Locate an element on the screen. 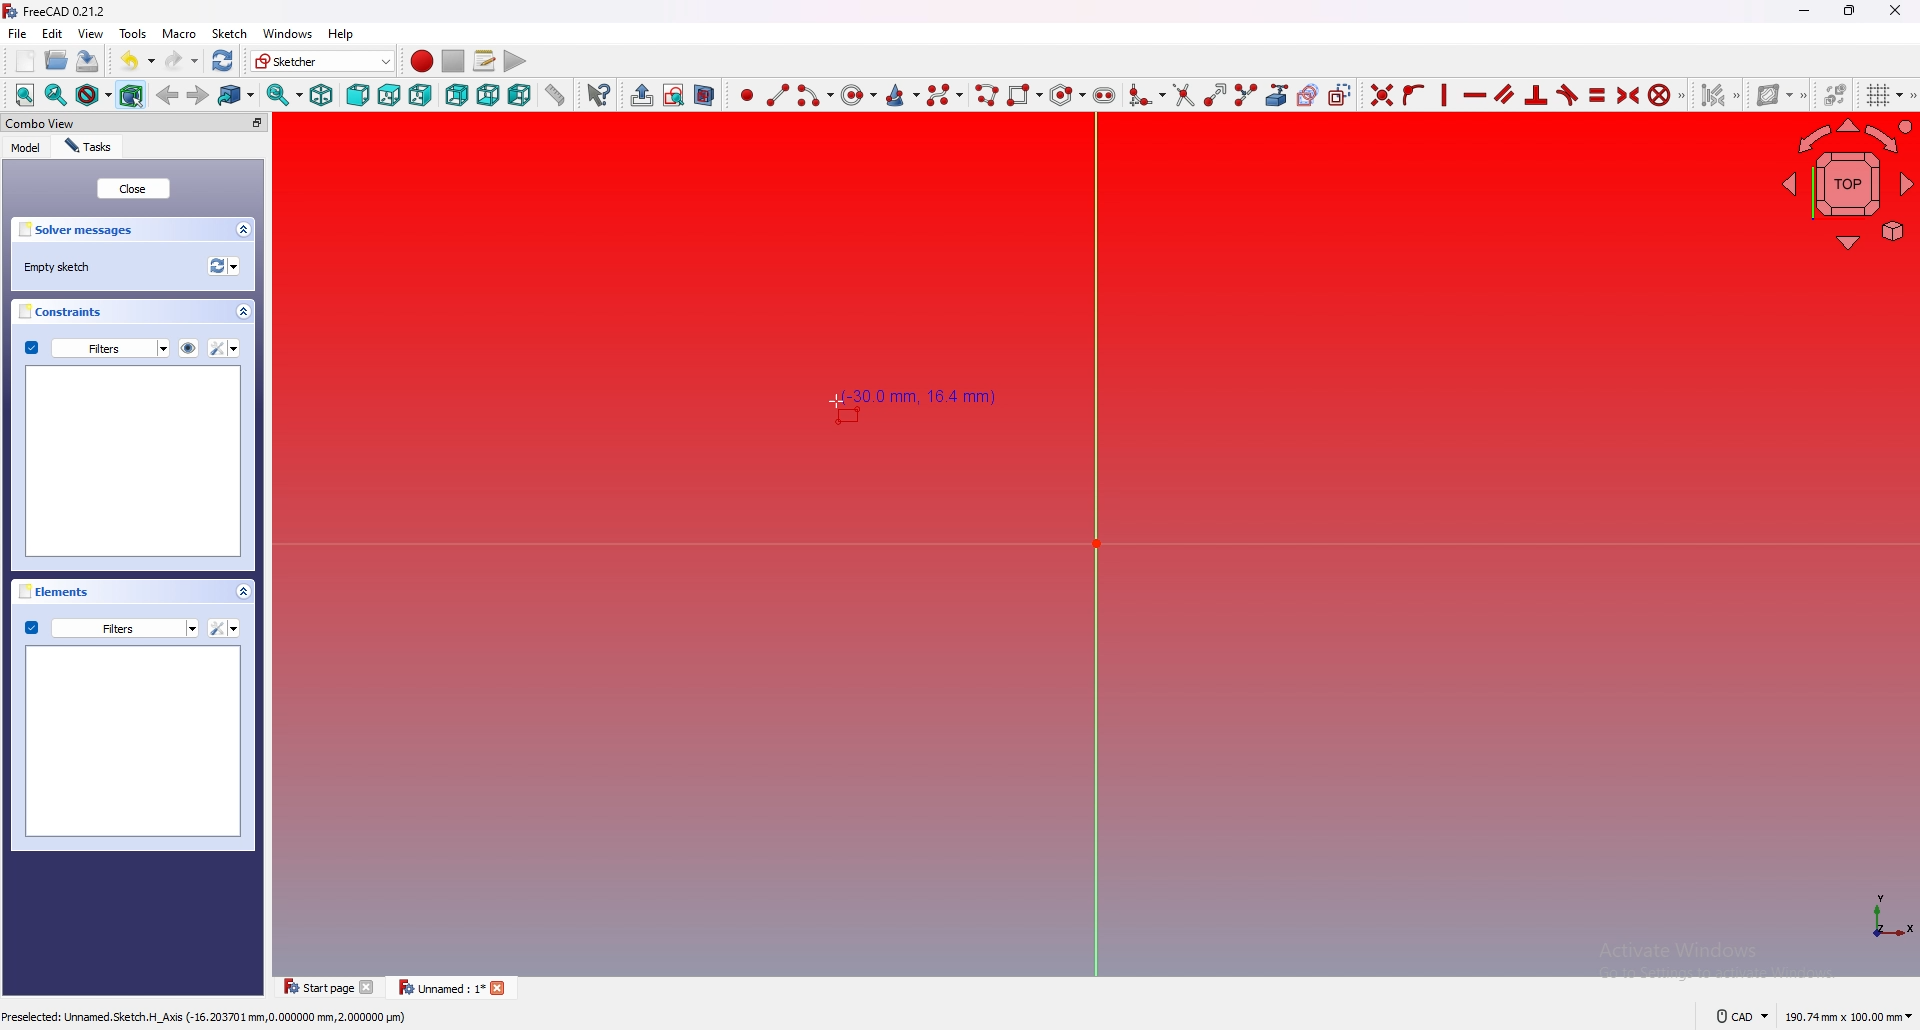 Image resolution: width=1920 pixels, height=1030 pixels. help is located at coordinates (344, 33).